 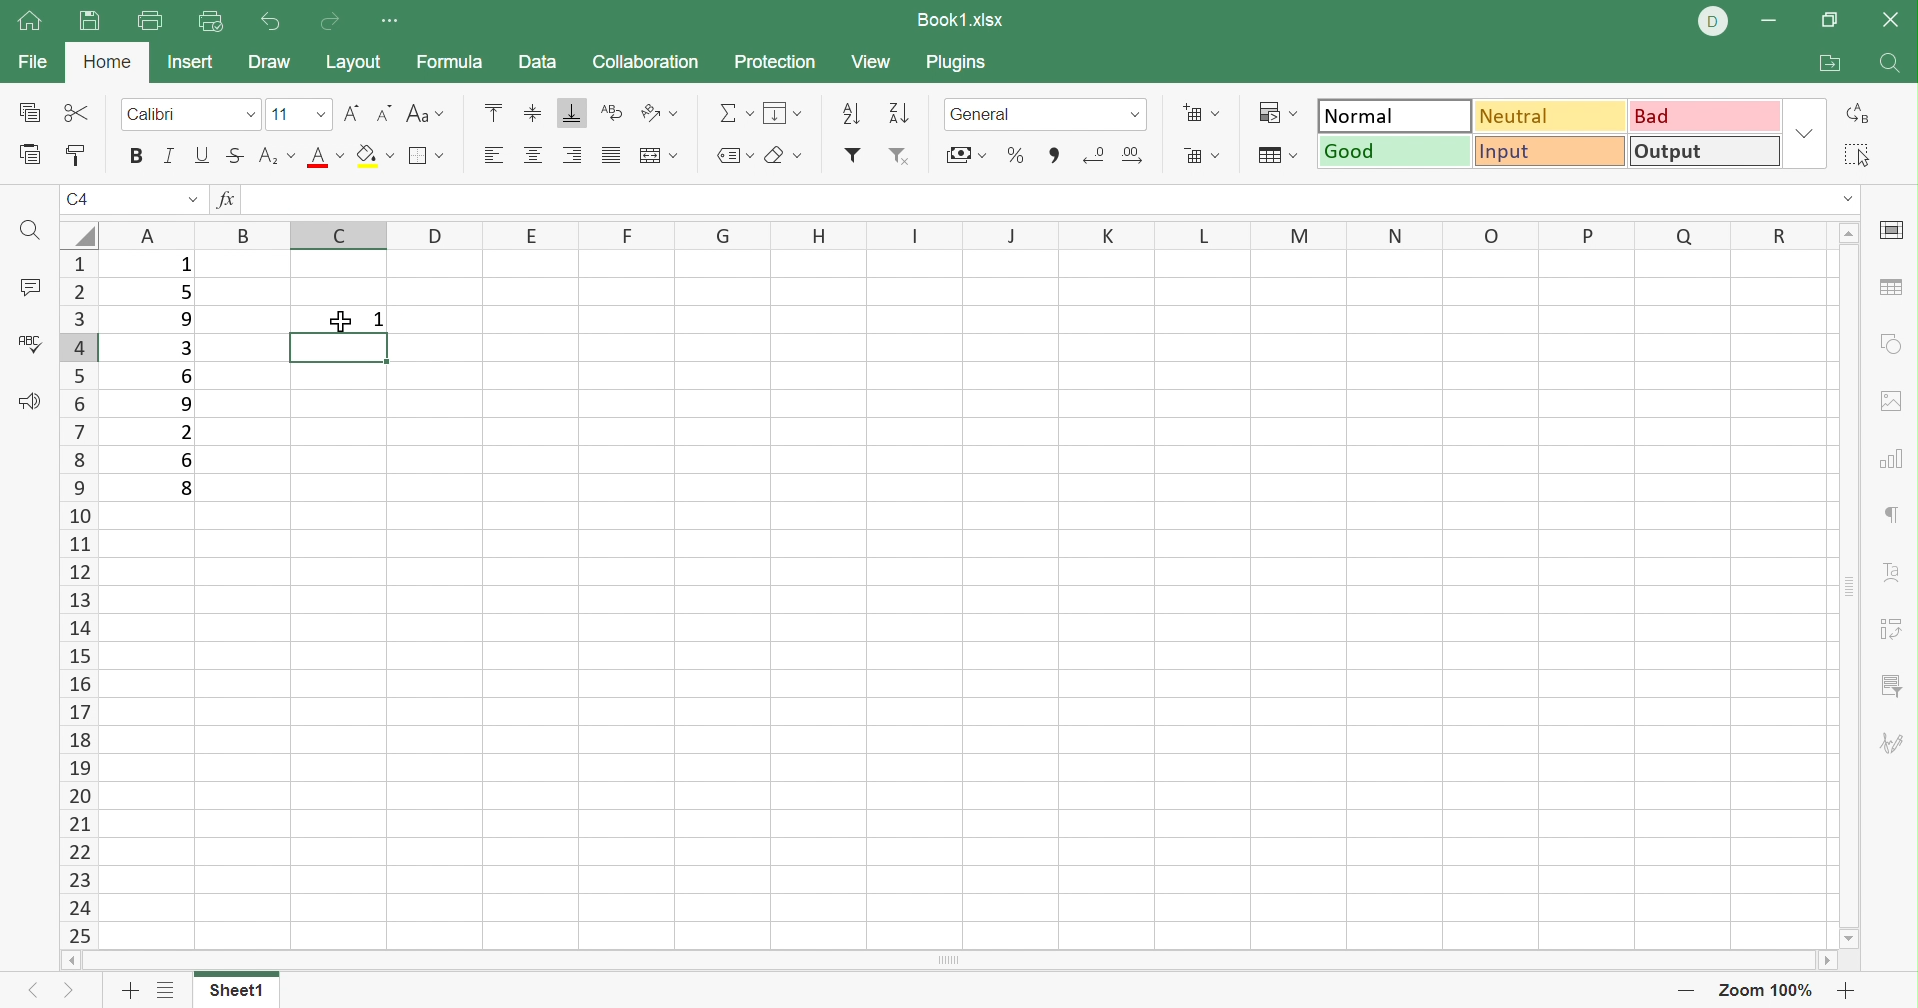 What do you see at coordinates (25, 158) in the screenshot?
I see `Paste` at bounding box center [25, 158].